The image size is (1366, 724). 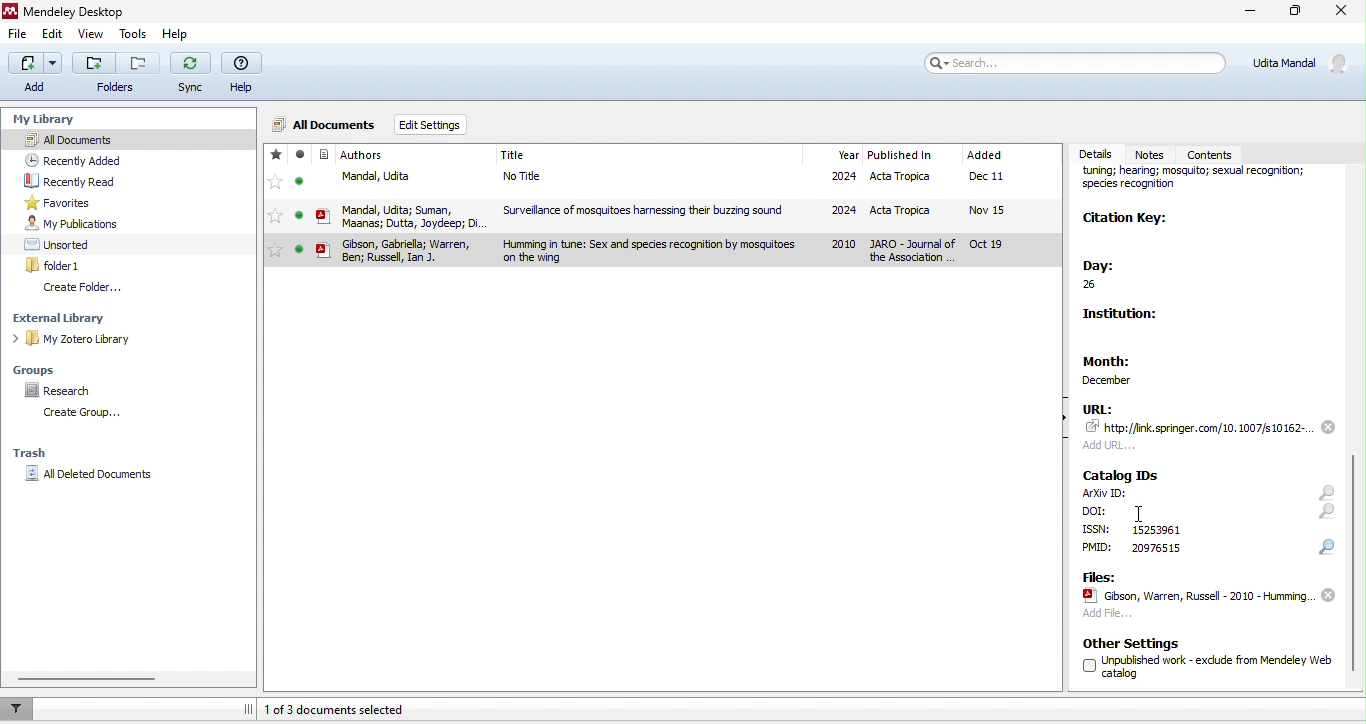 I want to click on month: december, so click(x=1126, y=366).